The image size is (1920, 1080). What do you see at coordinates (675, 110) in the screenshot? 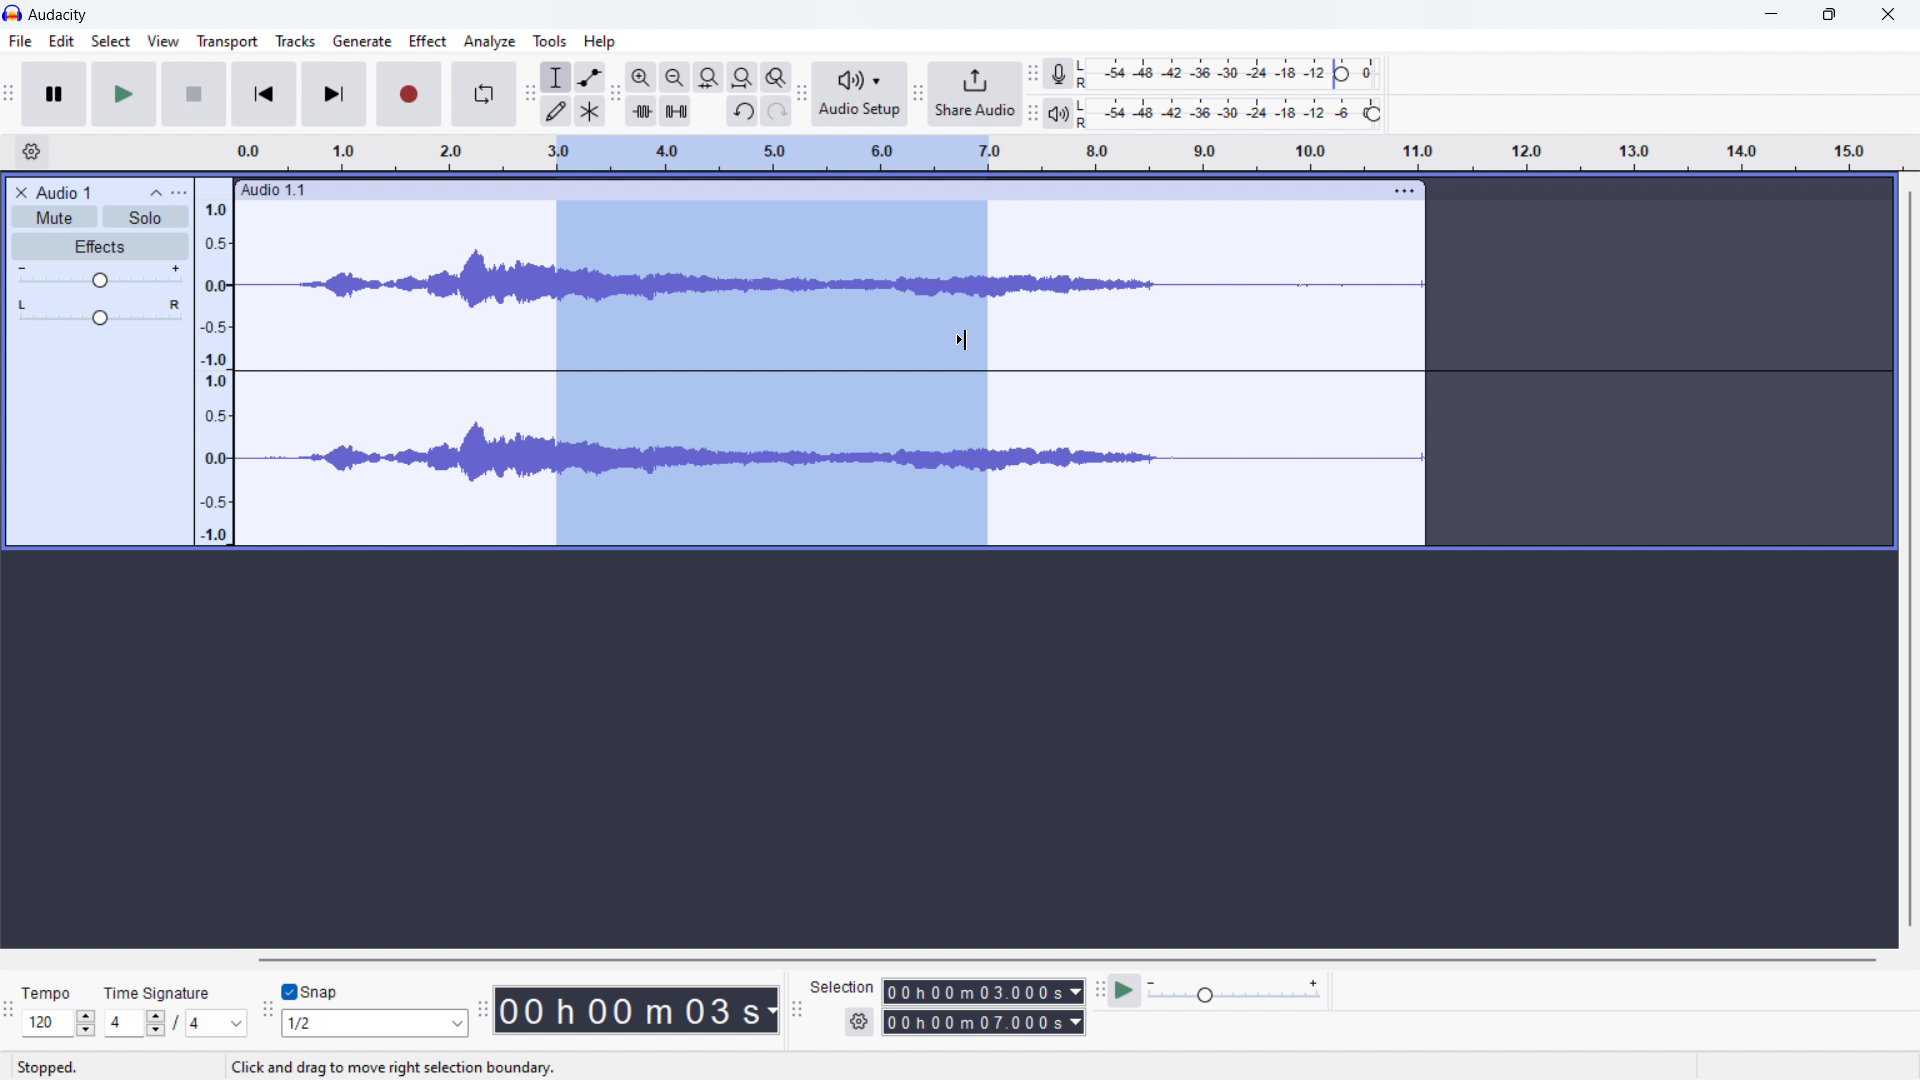
I see `mute selection` at bounding box center [675, 110].